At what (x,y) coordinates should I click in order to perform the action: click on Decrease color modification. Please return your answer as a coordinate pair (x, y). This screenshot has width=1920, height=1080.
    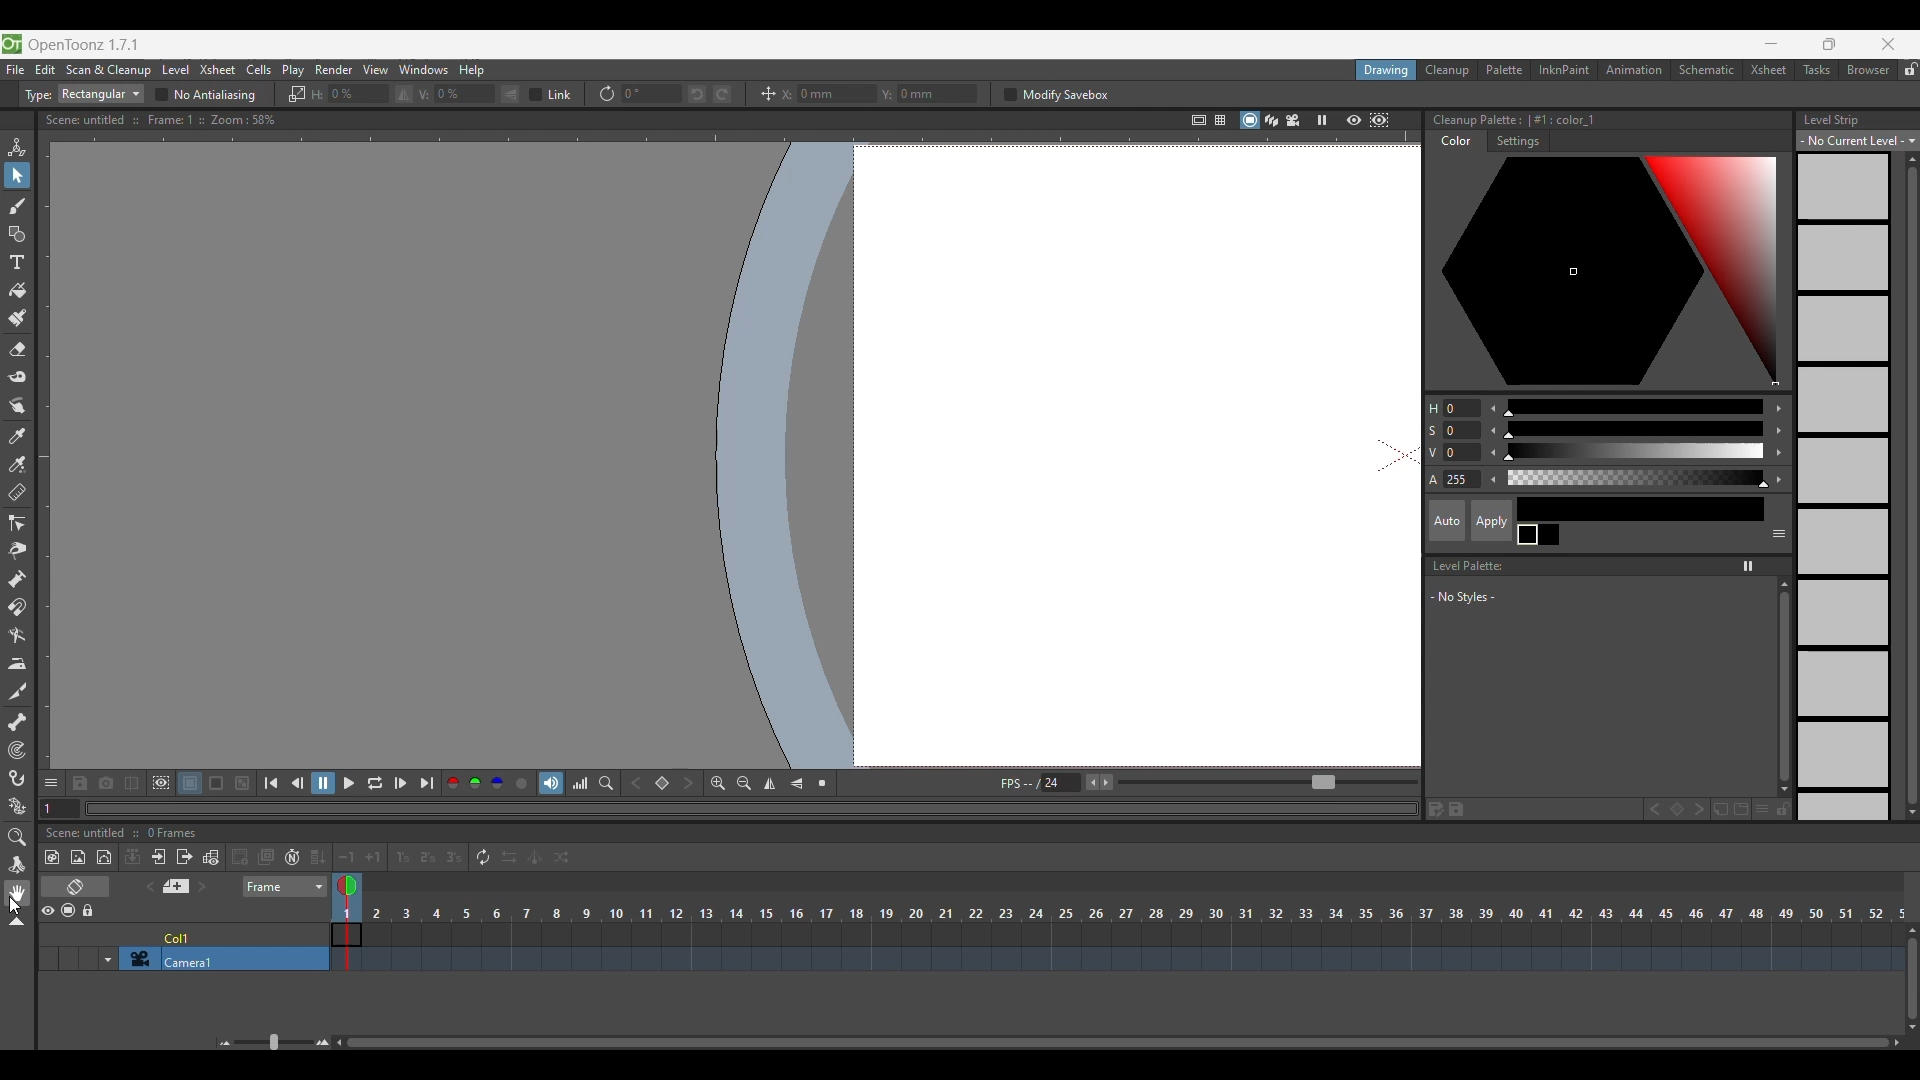
    Looking at the image, I should click on (1492, 443).